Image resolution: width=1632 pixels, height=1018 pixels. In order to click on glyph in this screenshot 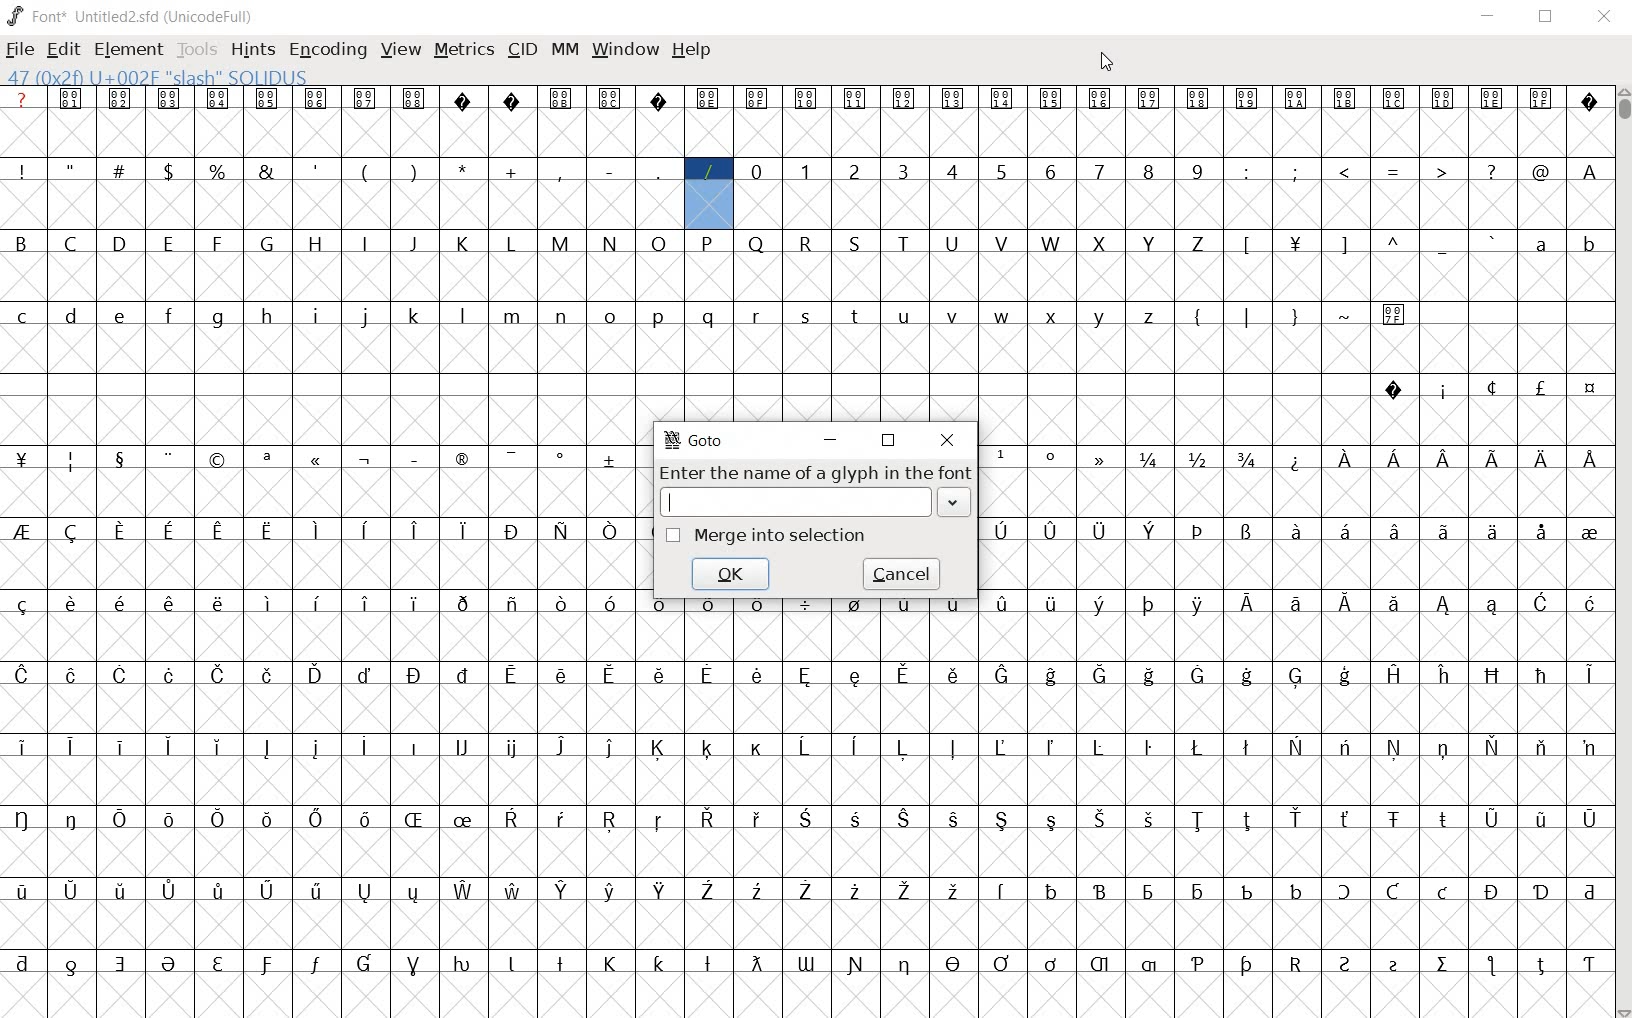, I will do `click(954, 963)`.